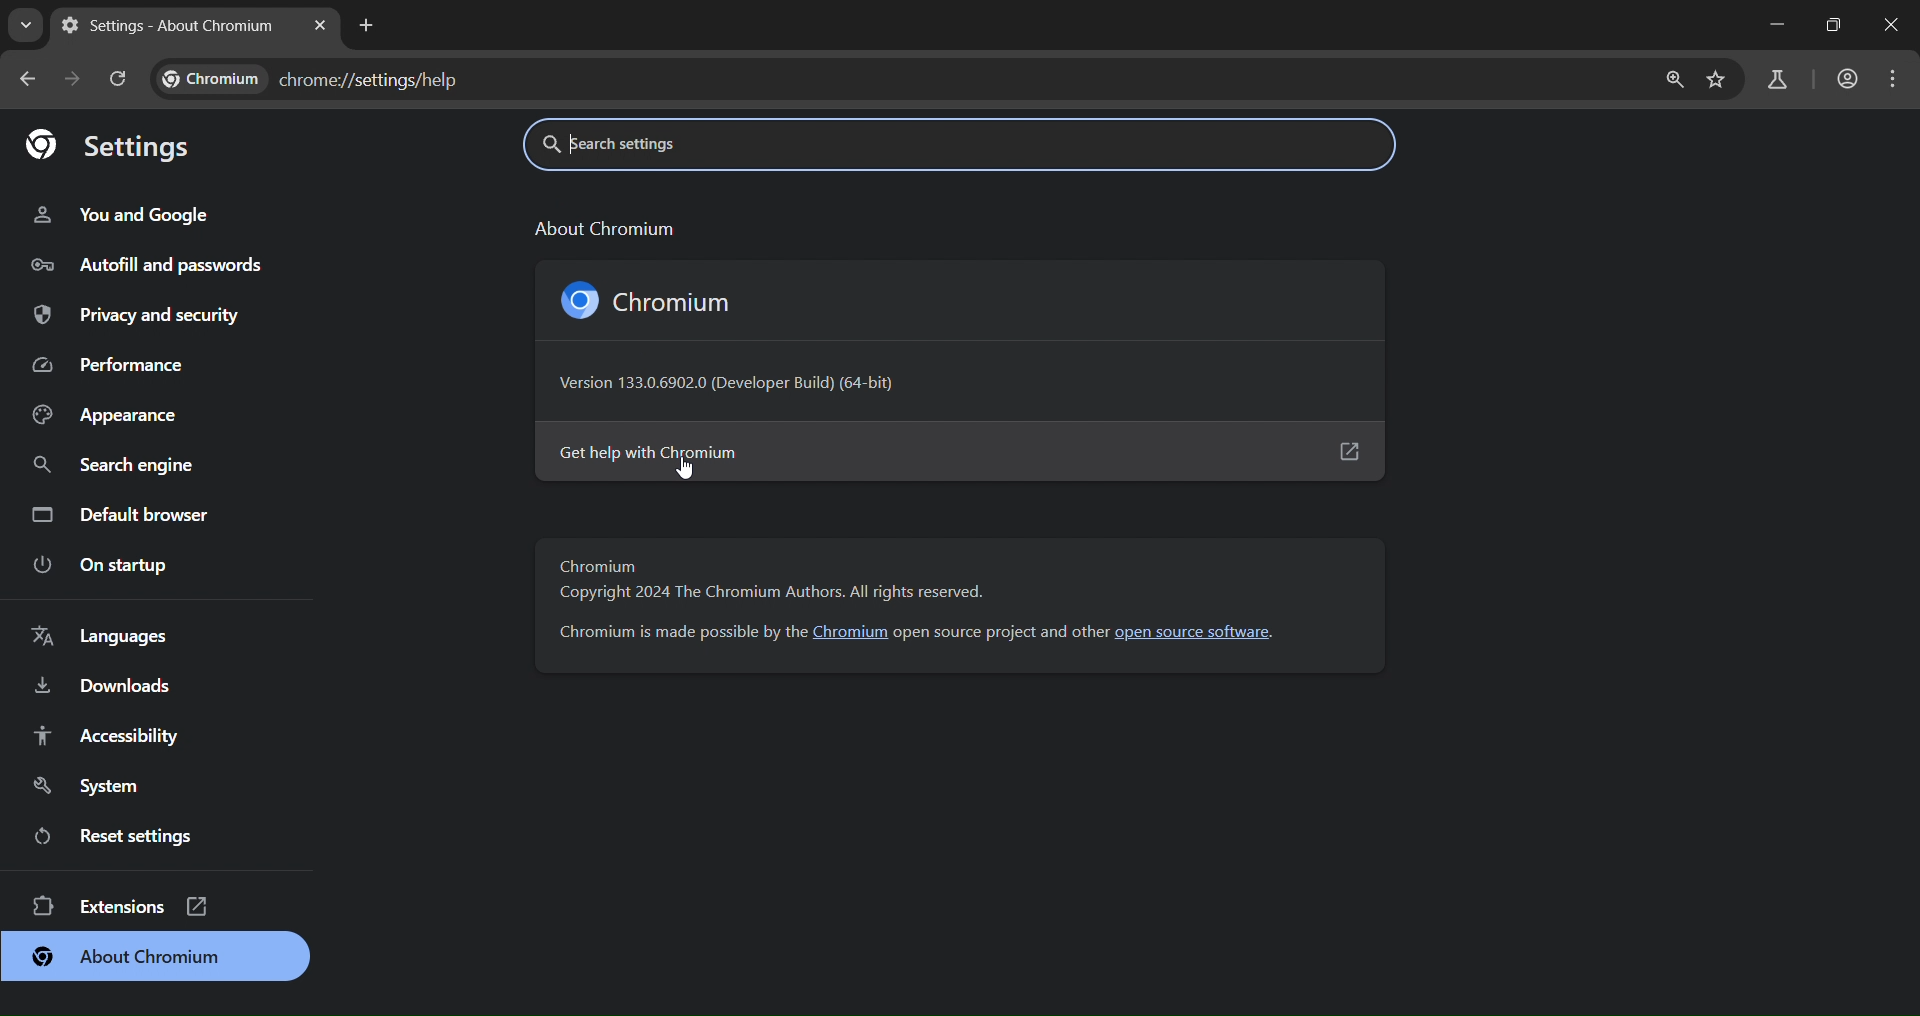 This screenshot has height=1016, width=1920. Describe the element at coordinates (121, 213) in the screenshot. I see `you and google` at that location.